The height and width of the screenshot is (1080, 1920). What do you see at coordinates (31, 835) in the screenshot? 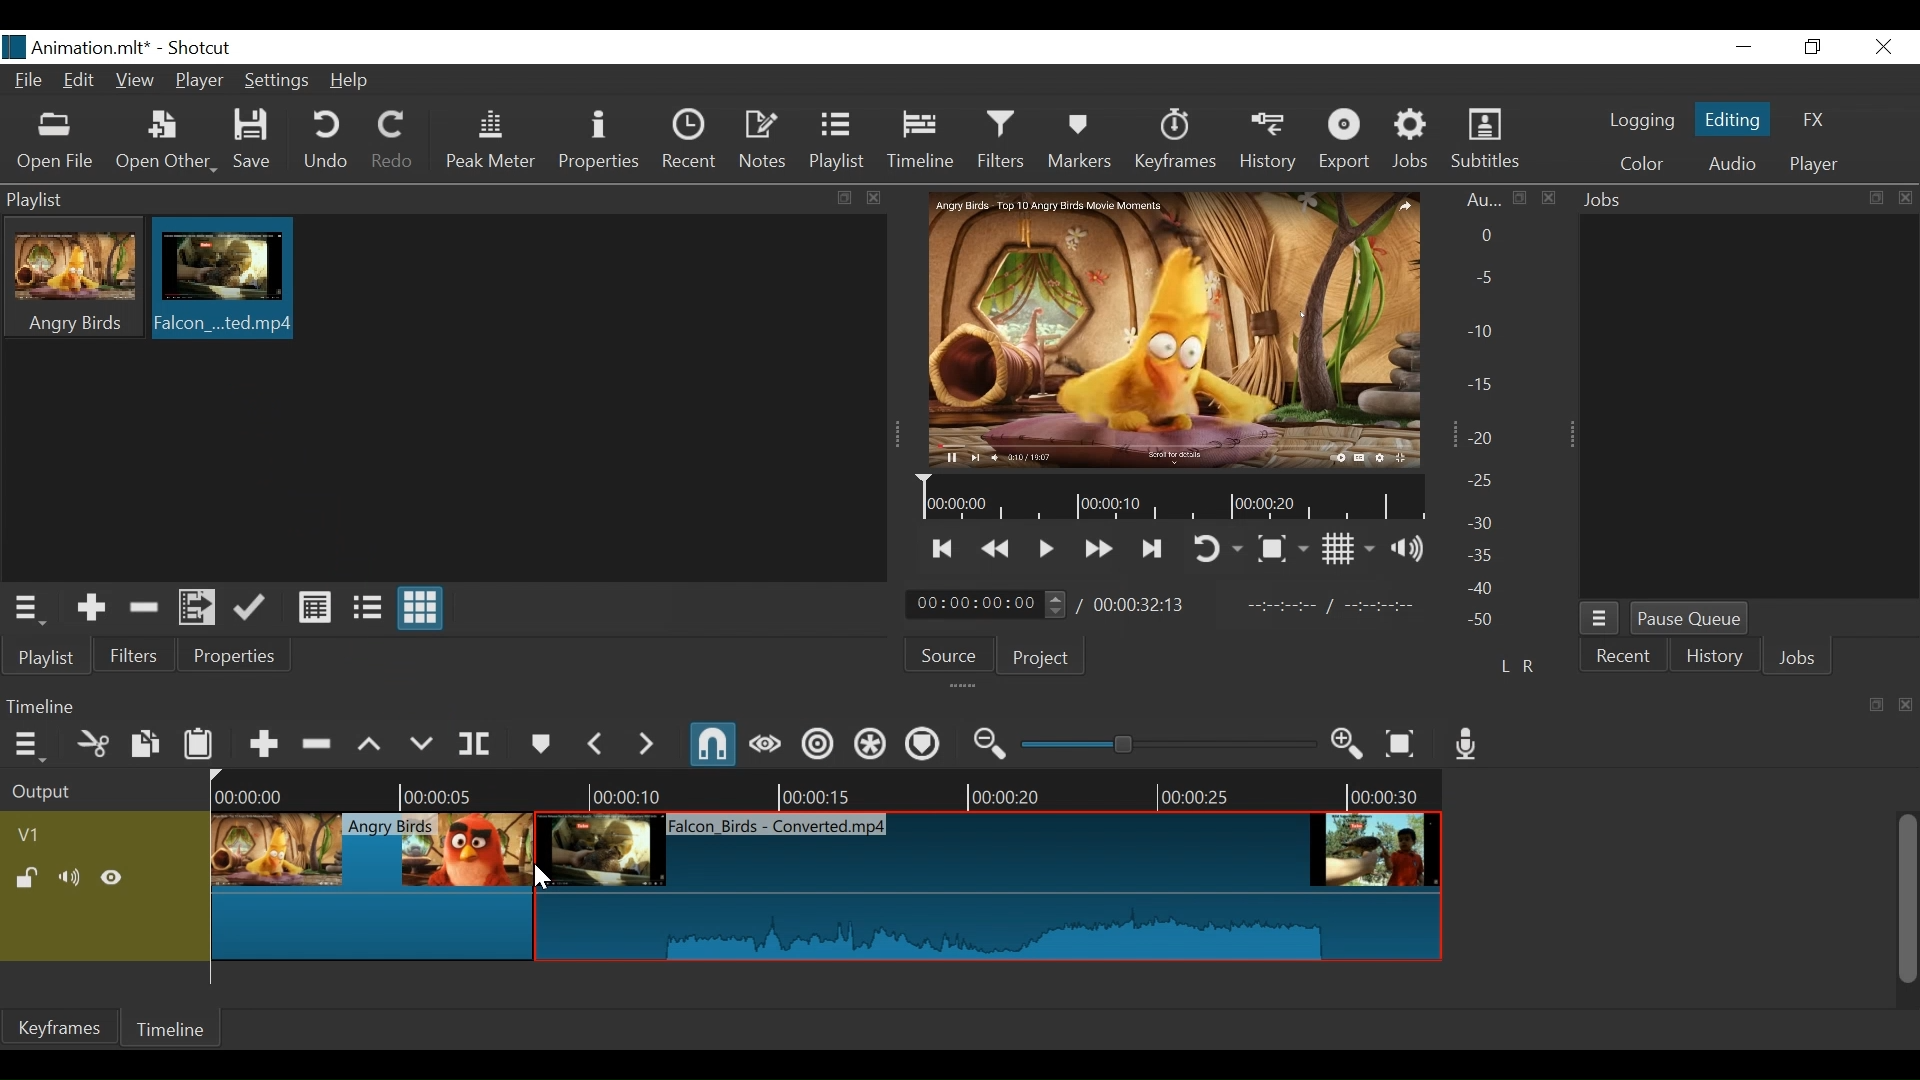
I see `Track Header` at bounding box center [31, 835].